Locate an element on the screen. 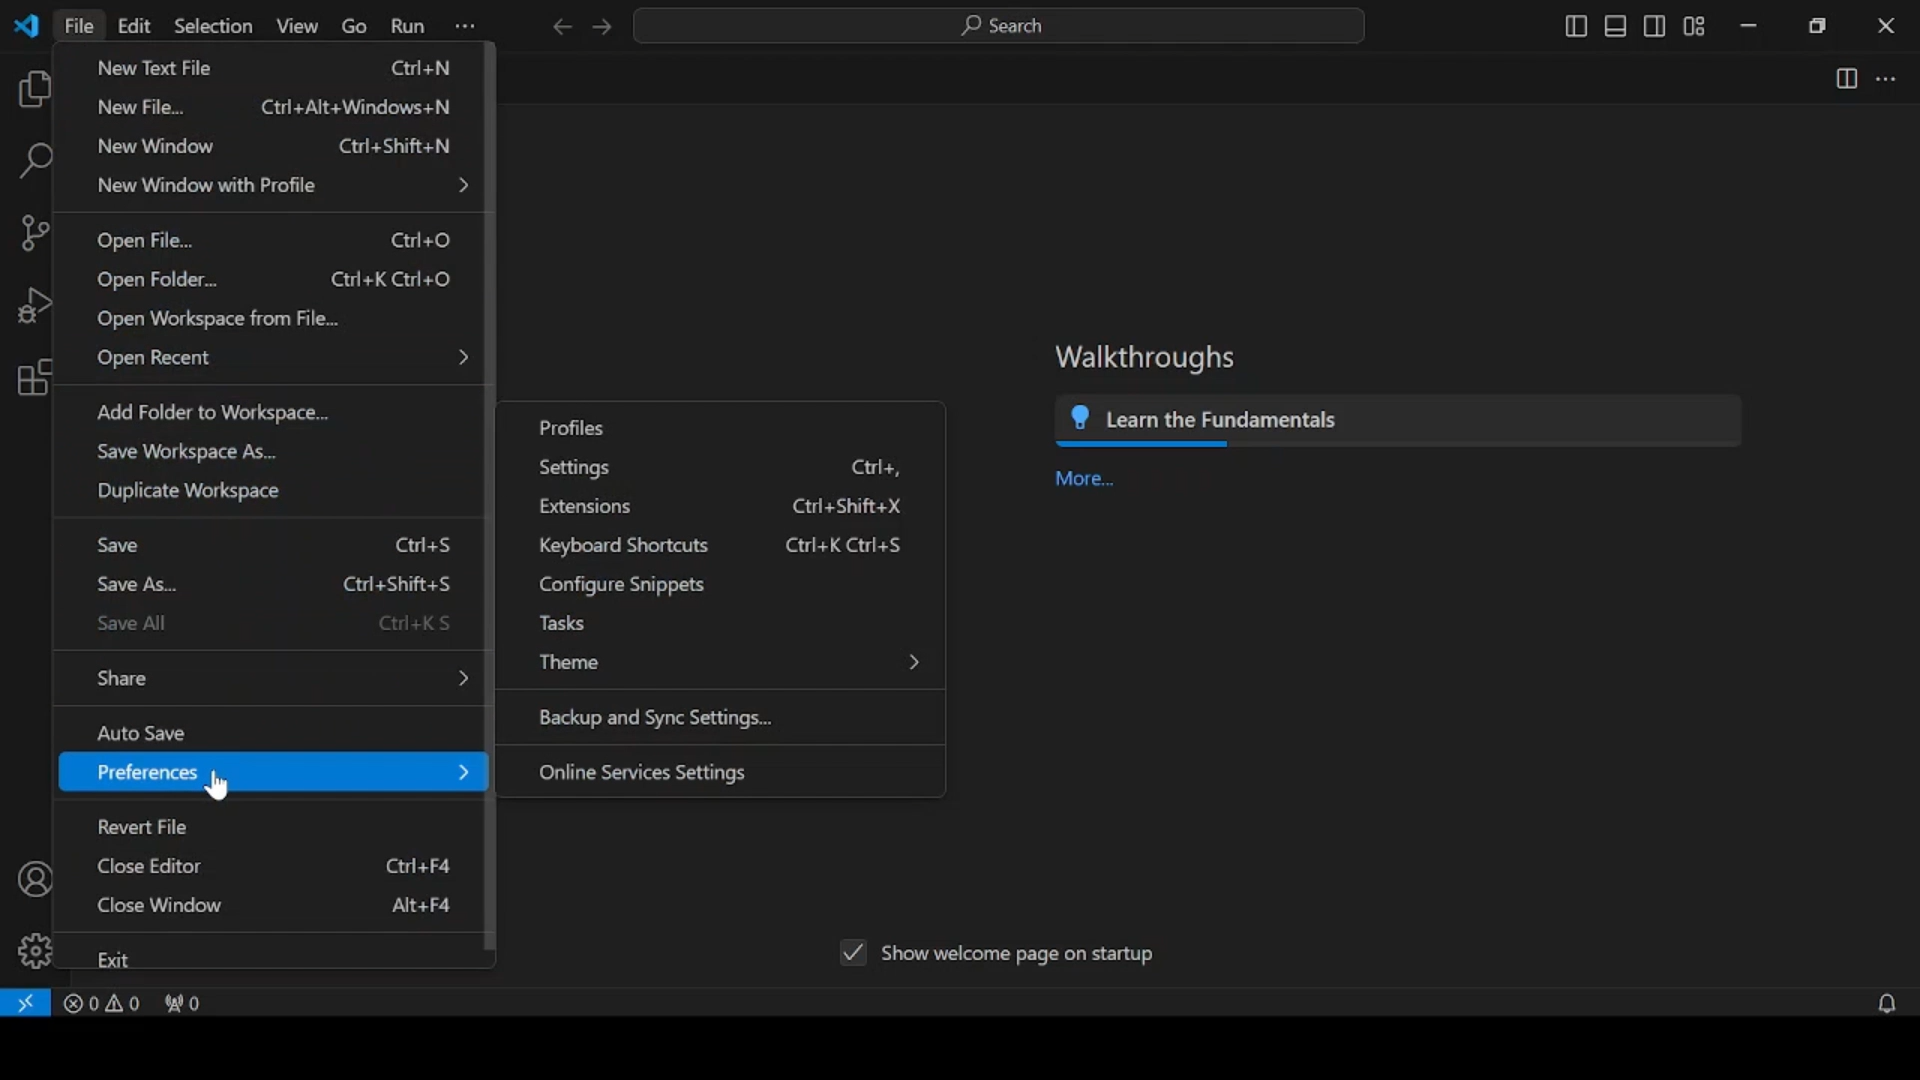  close window is located at coordinates (162, 905).